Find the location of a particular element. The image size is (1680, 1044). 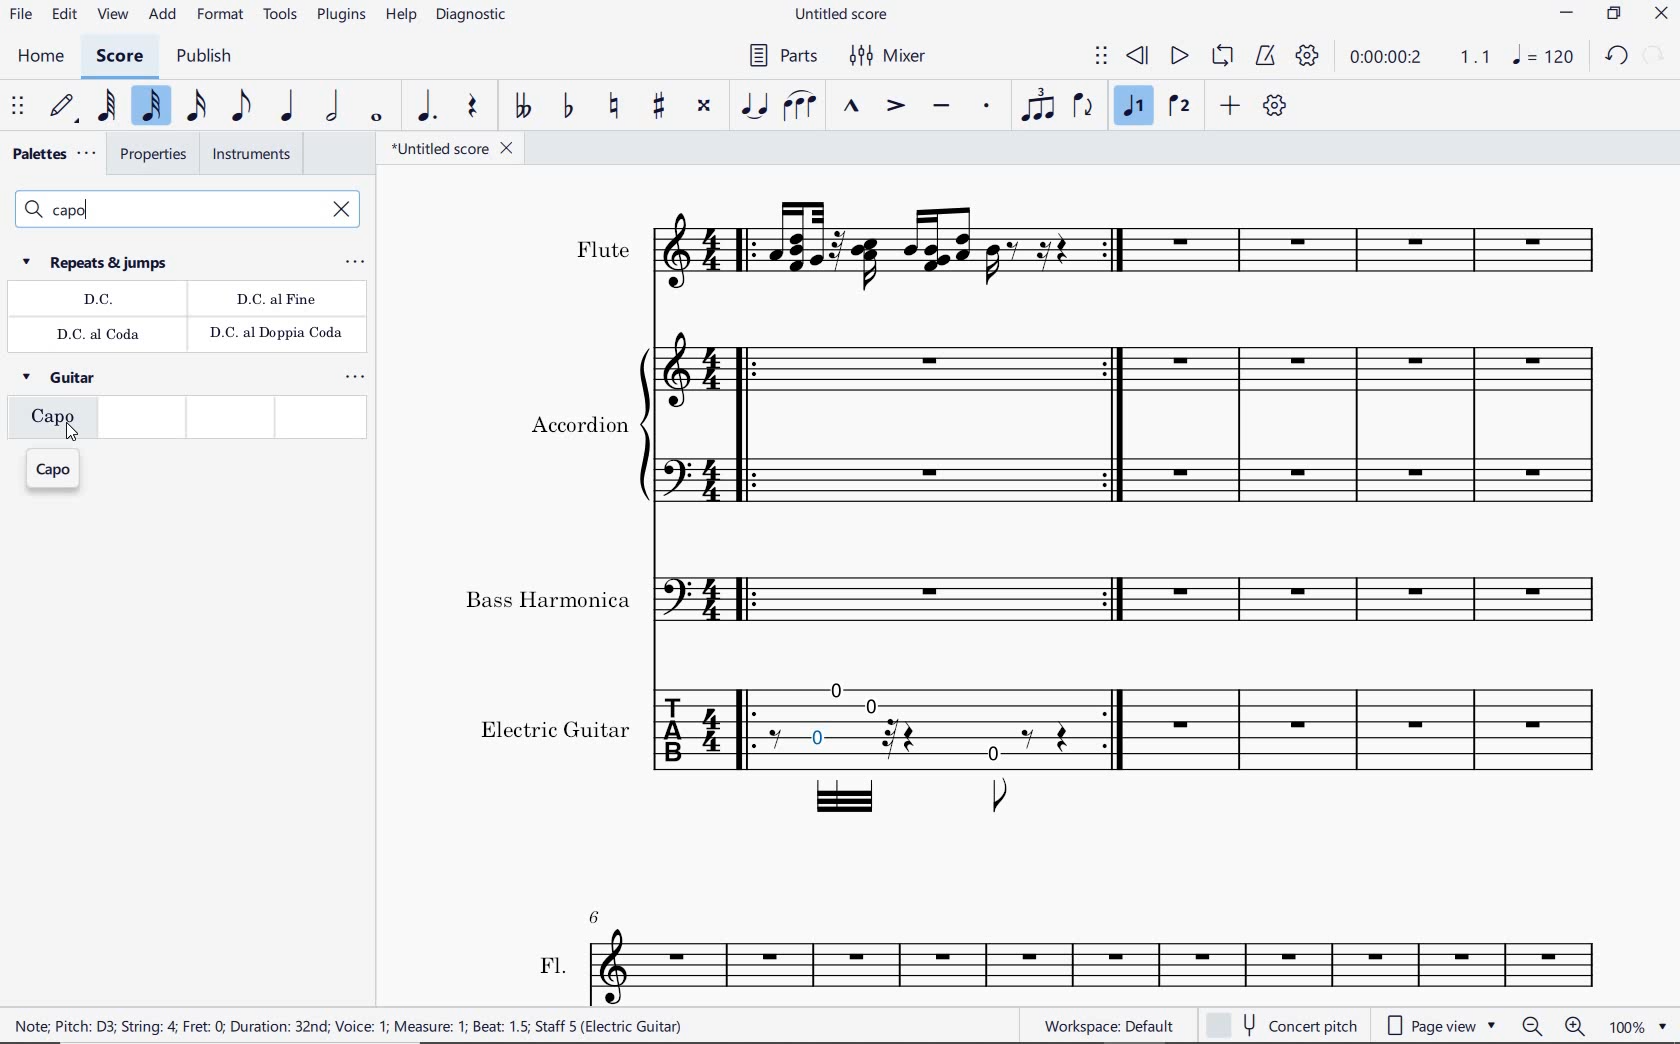

marcato is located at coordinates (854, 108).